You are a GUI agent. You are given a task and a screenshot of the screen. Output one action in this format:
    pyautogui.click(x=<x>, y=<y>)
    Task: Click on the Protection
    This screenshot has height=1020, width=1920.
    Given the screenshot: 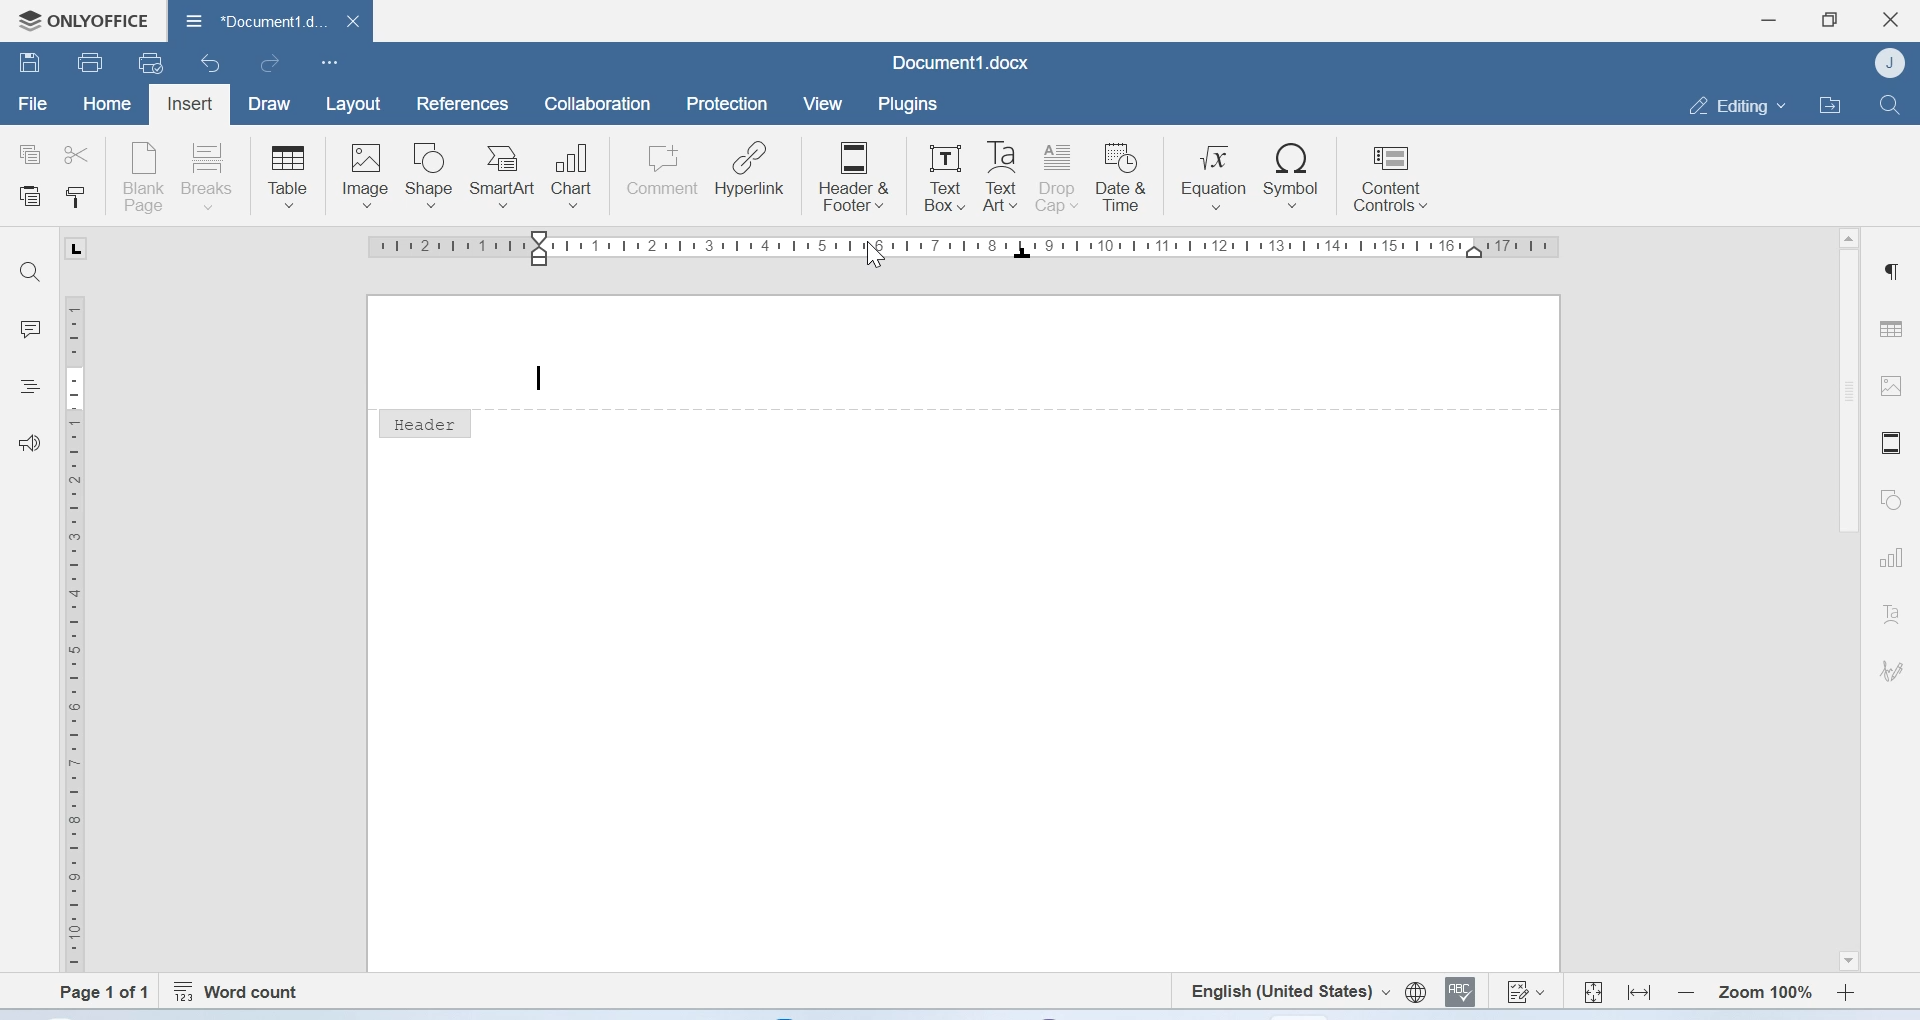 What is the action you would take?
    pyautogui.click(x=729, y=105)
    